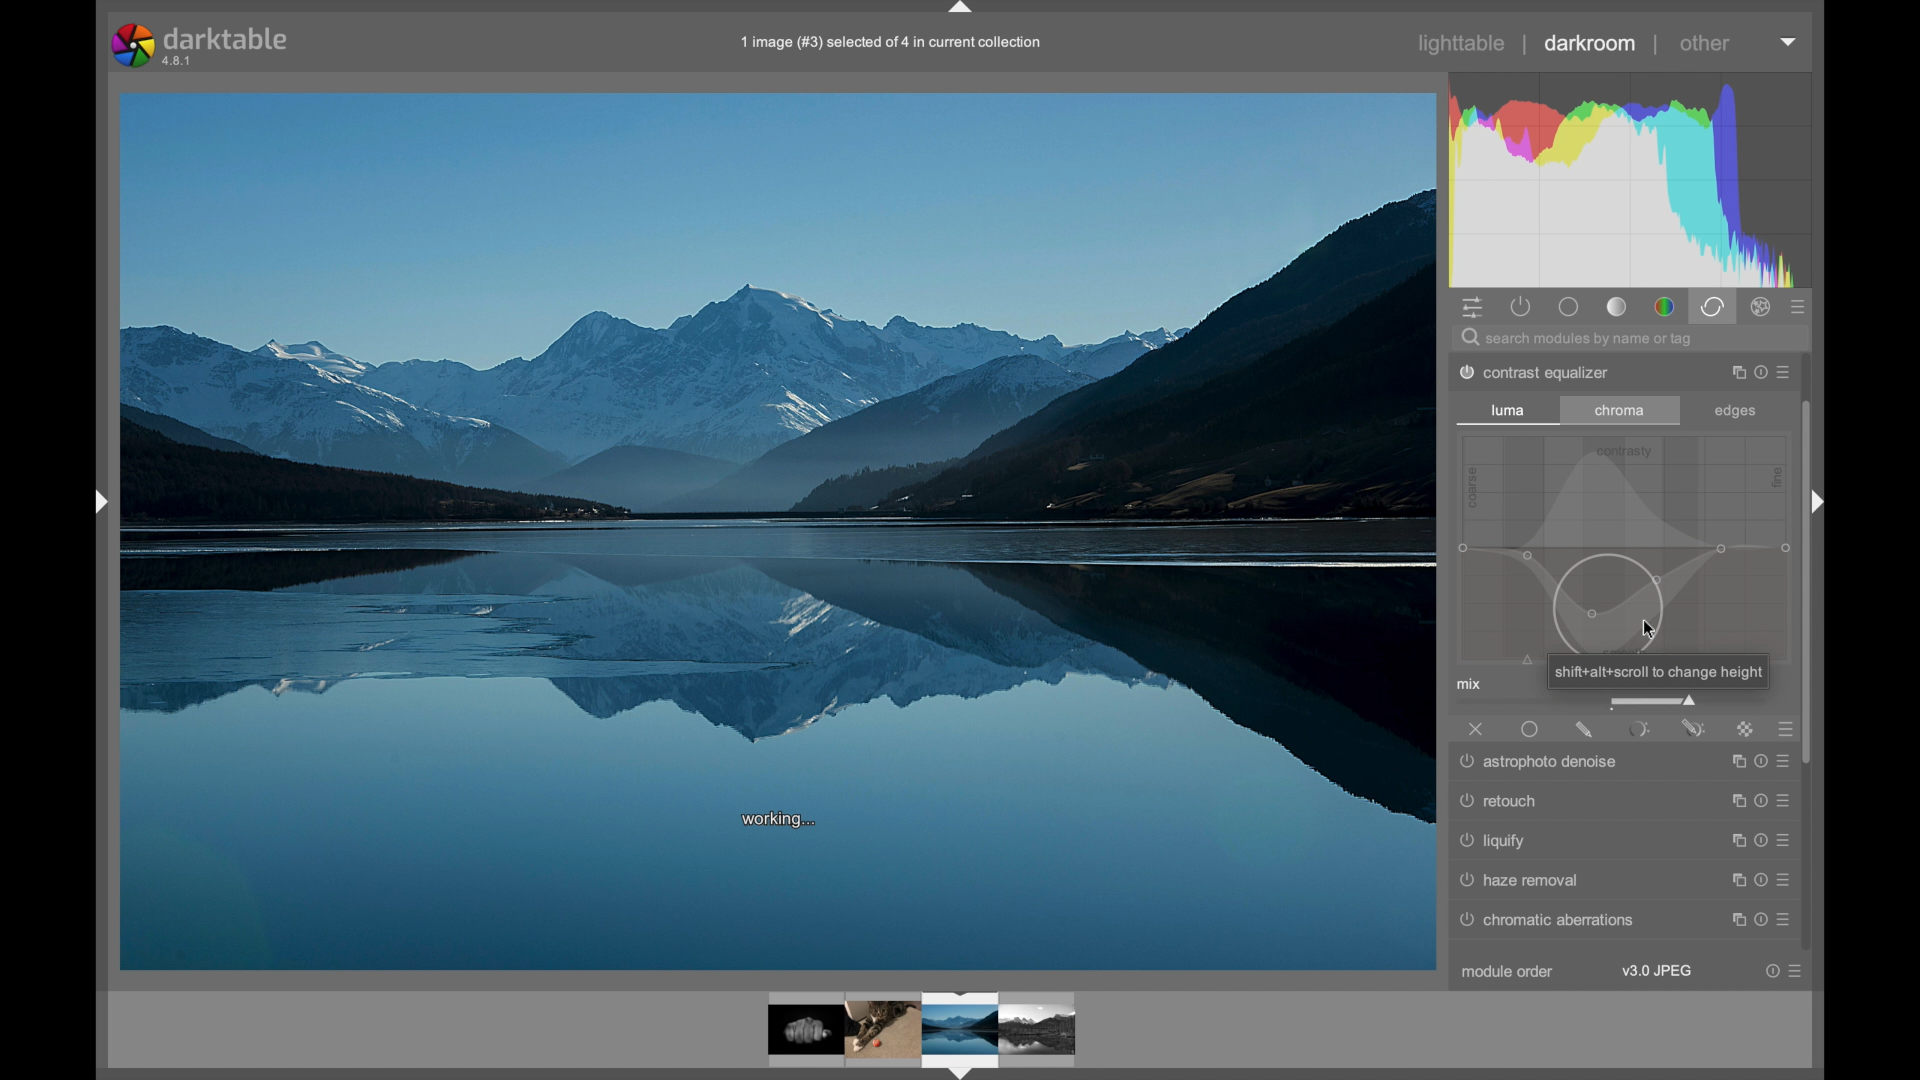 The width and height of the screenshot is (1920, 1080). Describe the element at coordinates (1789, 729) in the screenshot. I see `presets` at that location.